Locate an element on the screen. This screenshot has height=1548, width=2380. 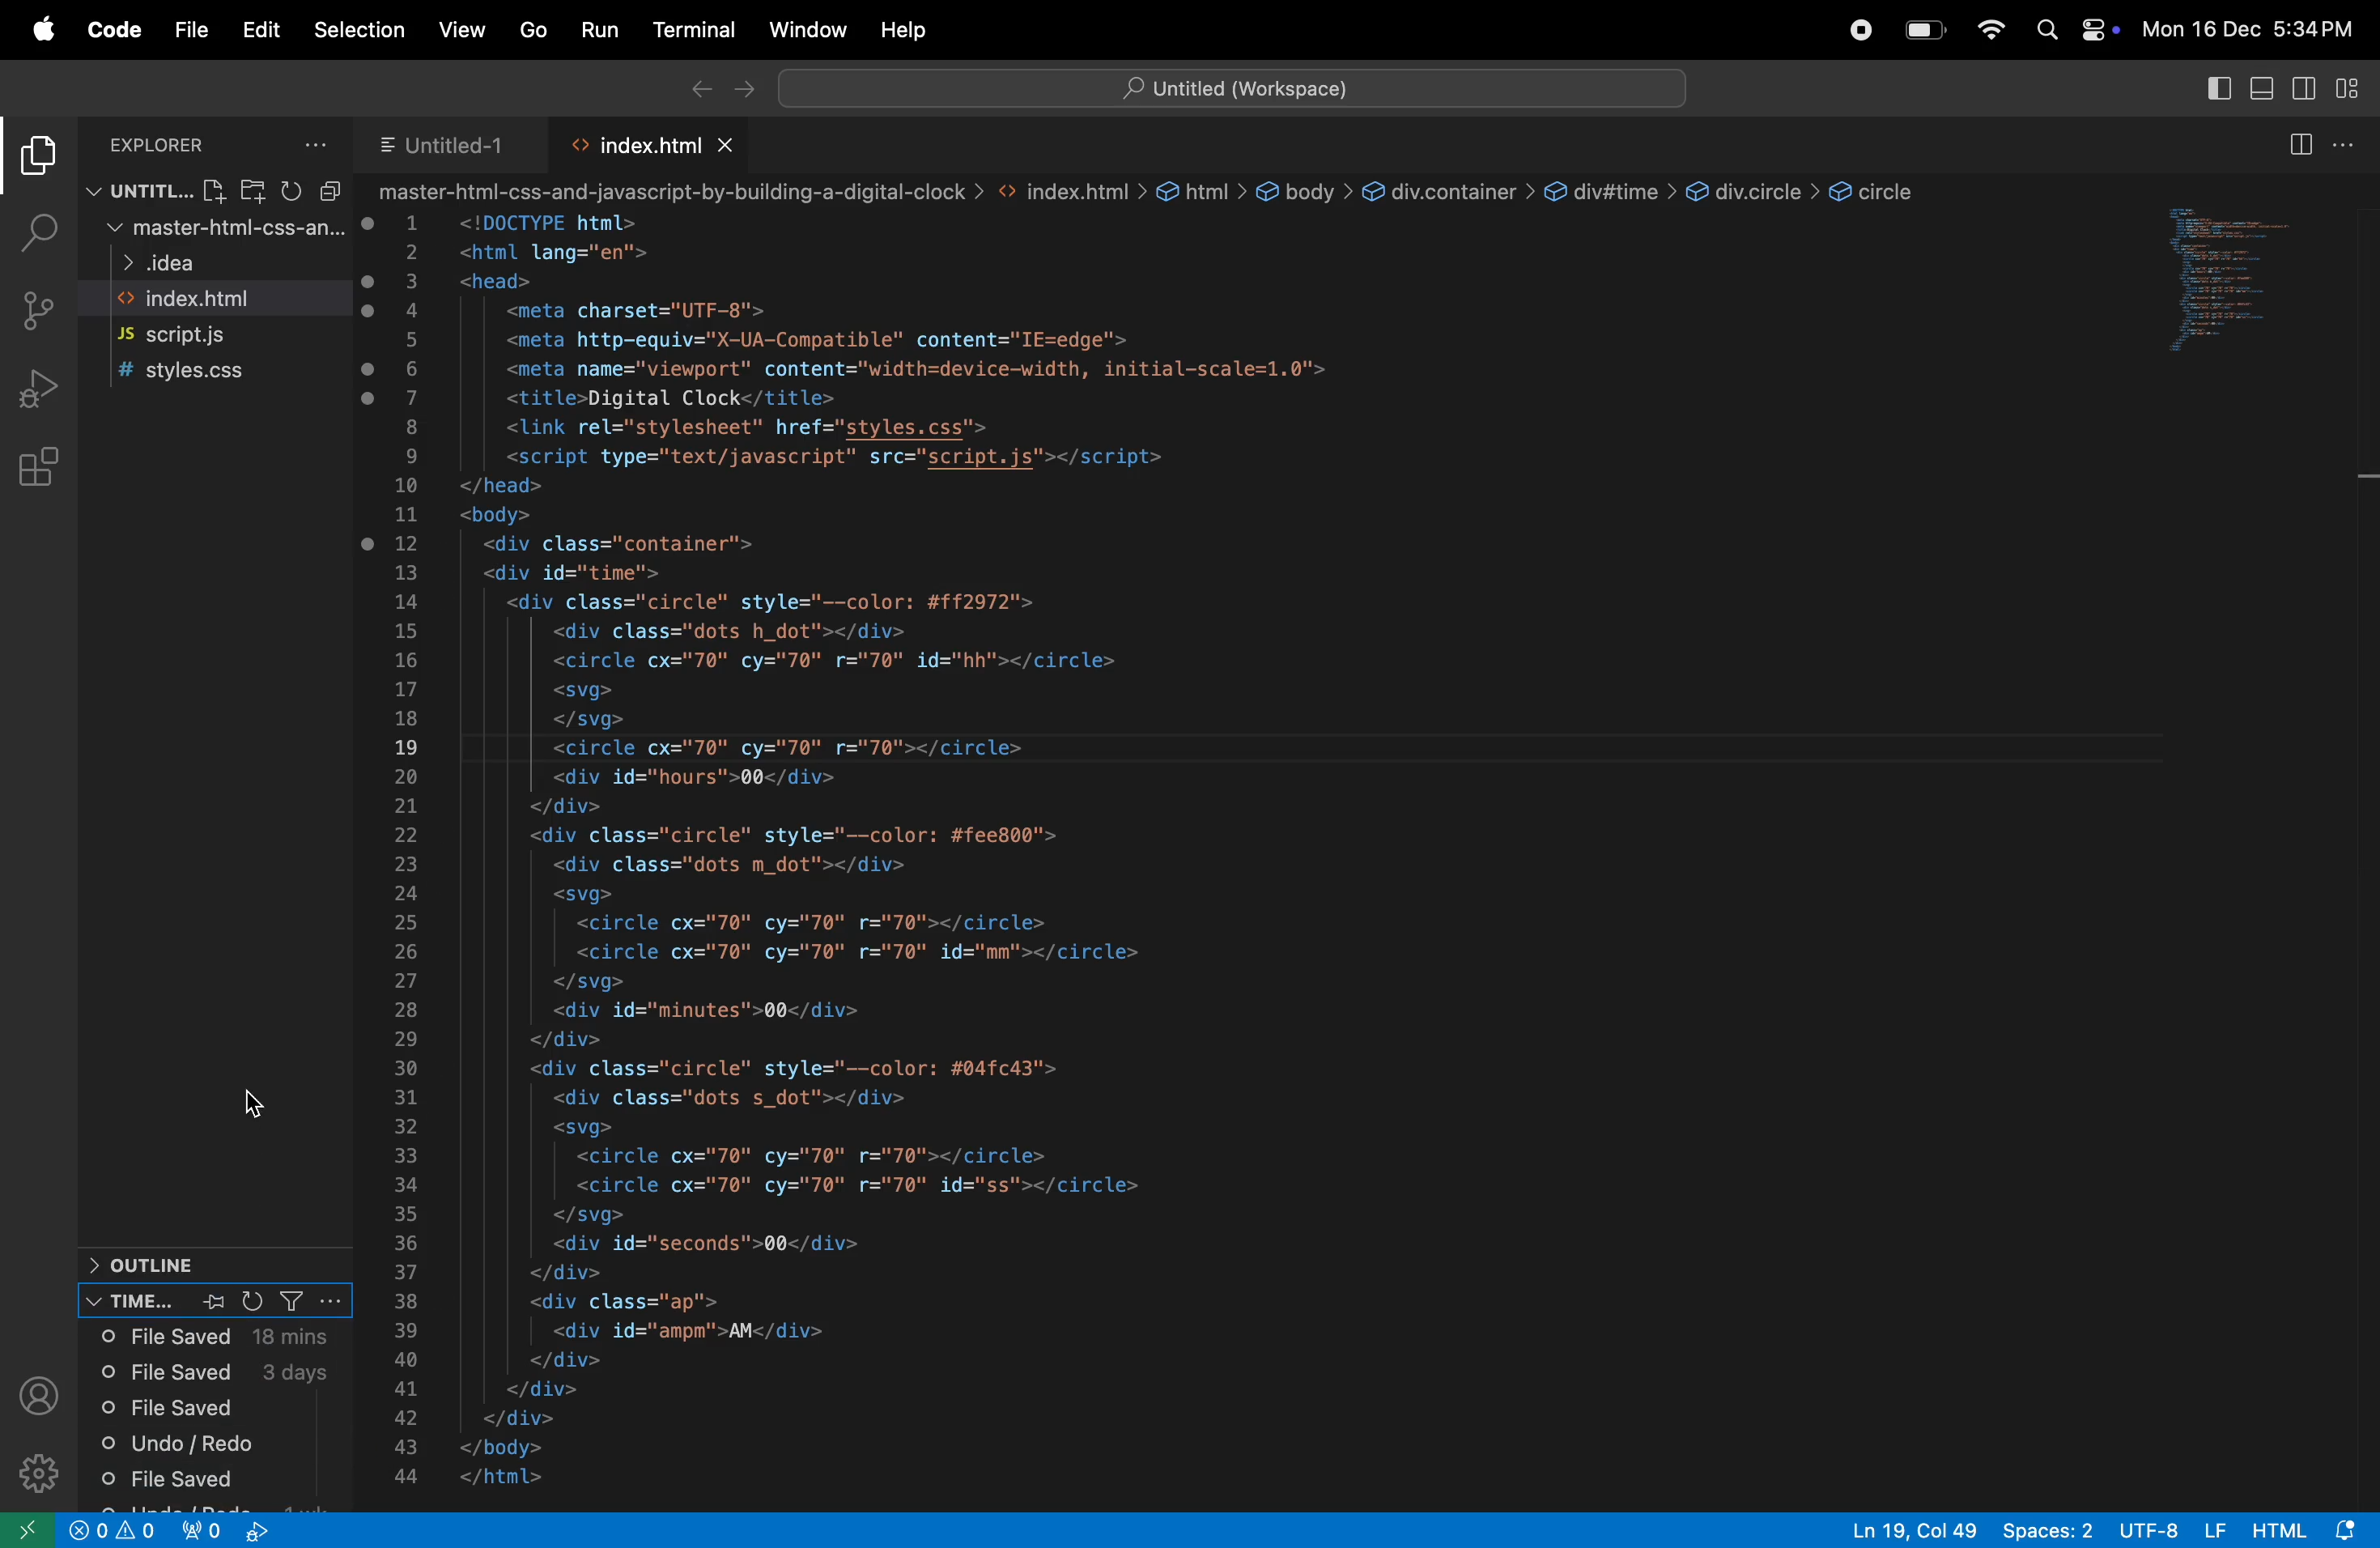
<div class="container"> is located at coordinates (609, 544).